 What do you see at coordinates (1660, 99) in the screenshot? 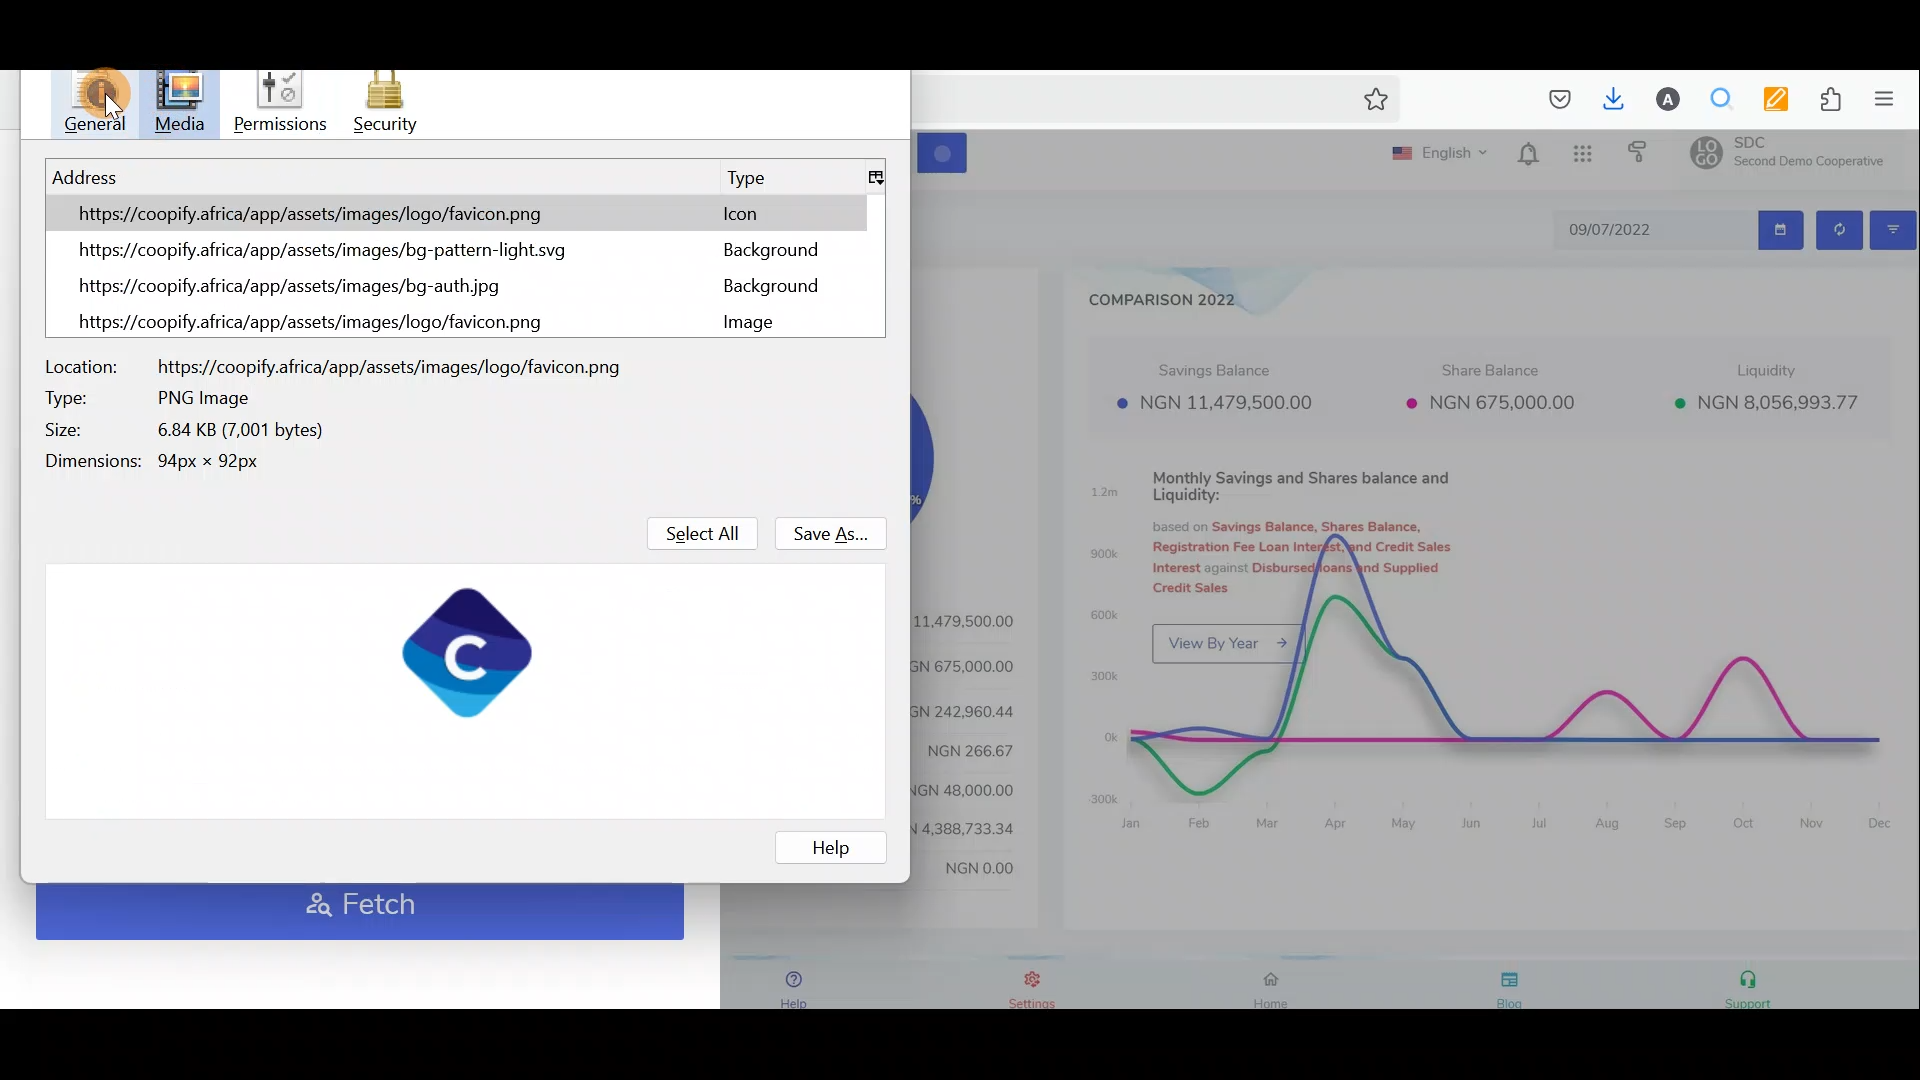
I see `Account` at bounding box center [1660, 99].